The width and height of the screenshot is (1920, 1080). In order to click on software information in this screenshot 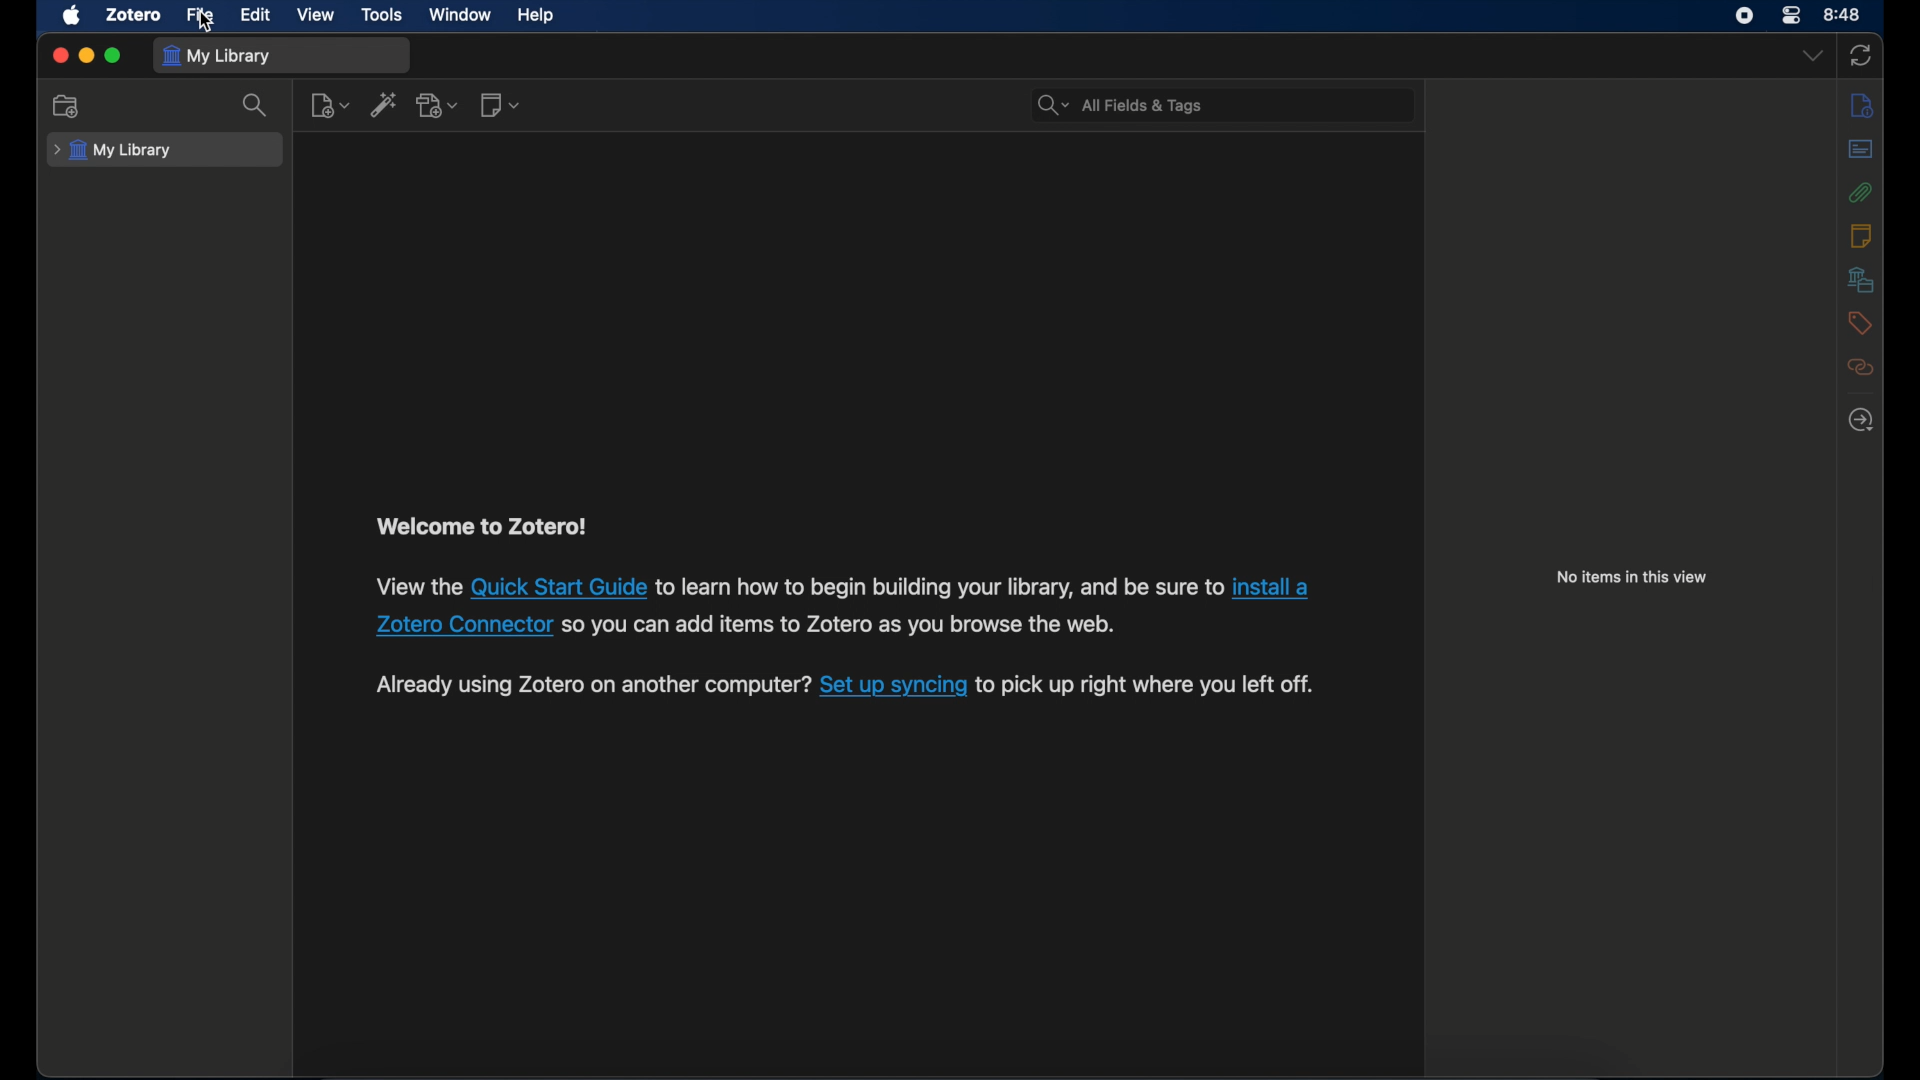, I will do `click(593, 686)`.